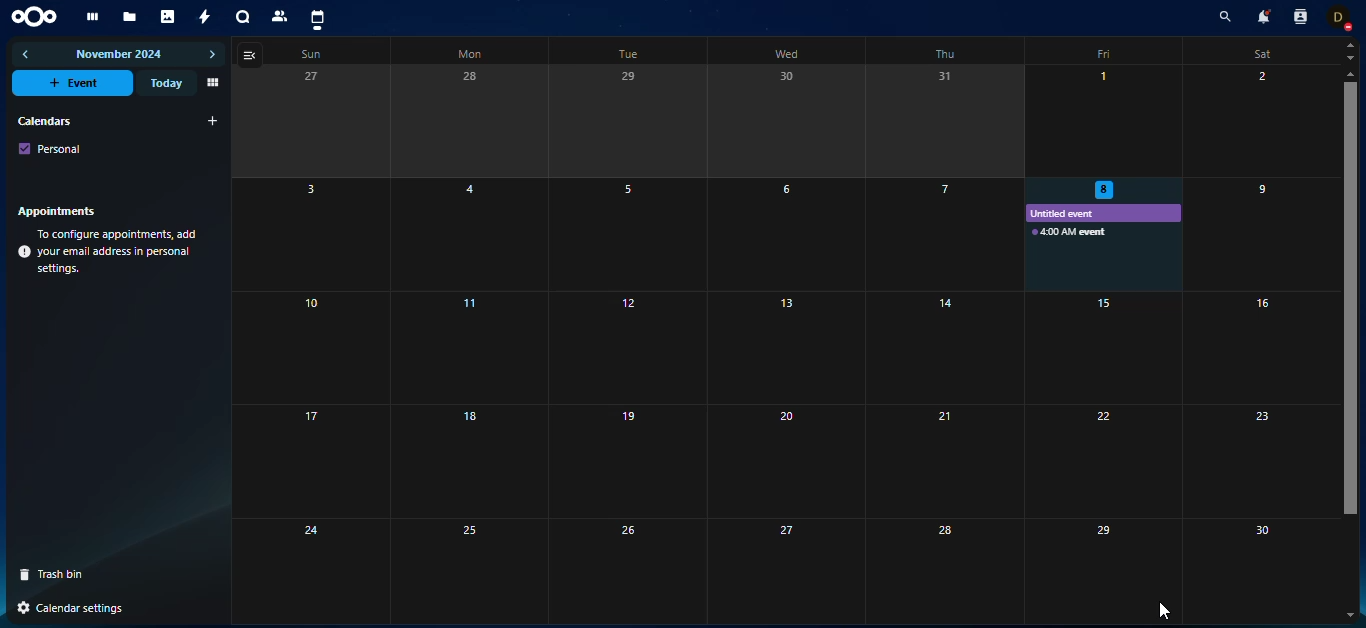 The height and width of the screenshot is (628, 1366). I want to click on today, so click(164, 83).